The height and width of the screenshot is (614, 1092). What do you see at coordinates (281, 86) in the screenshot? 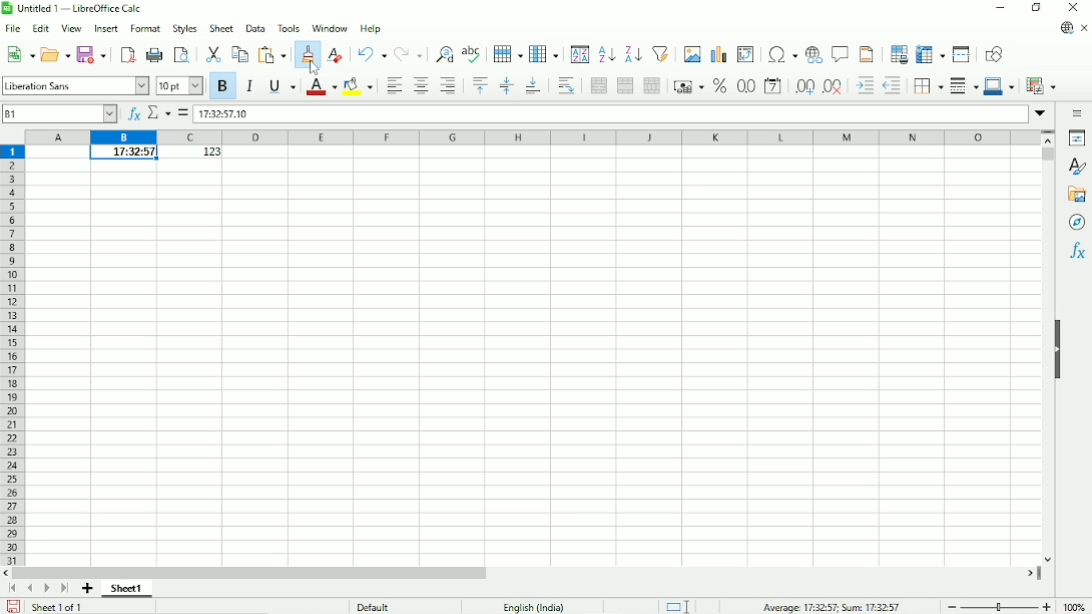
I see `underline` at bounding box center [281, 86].